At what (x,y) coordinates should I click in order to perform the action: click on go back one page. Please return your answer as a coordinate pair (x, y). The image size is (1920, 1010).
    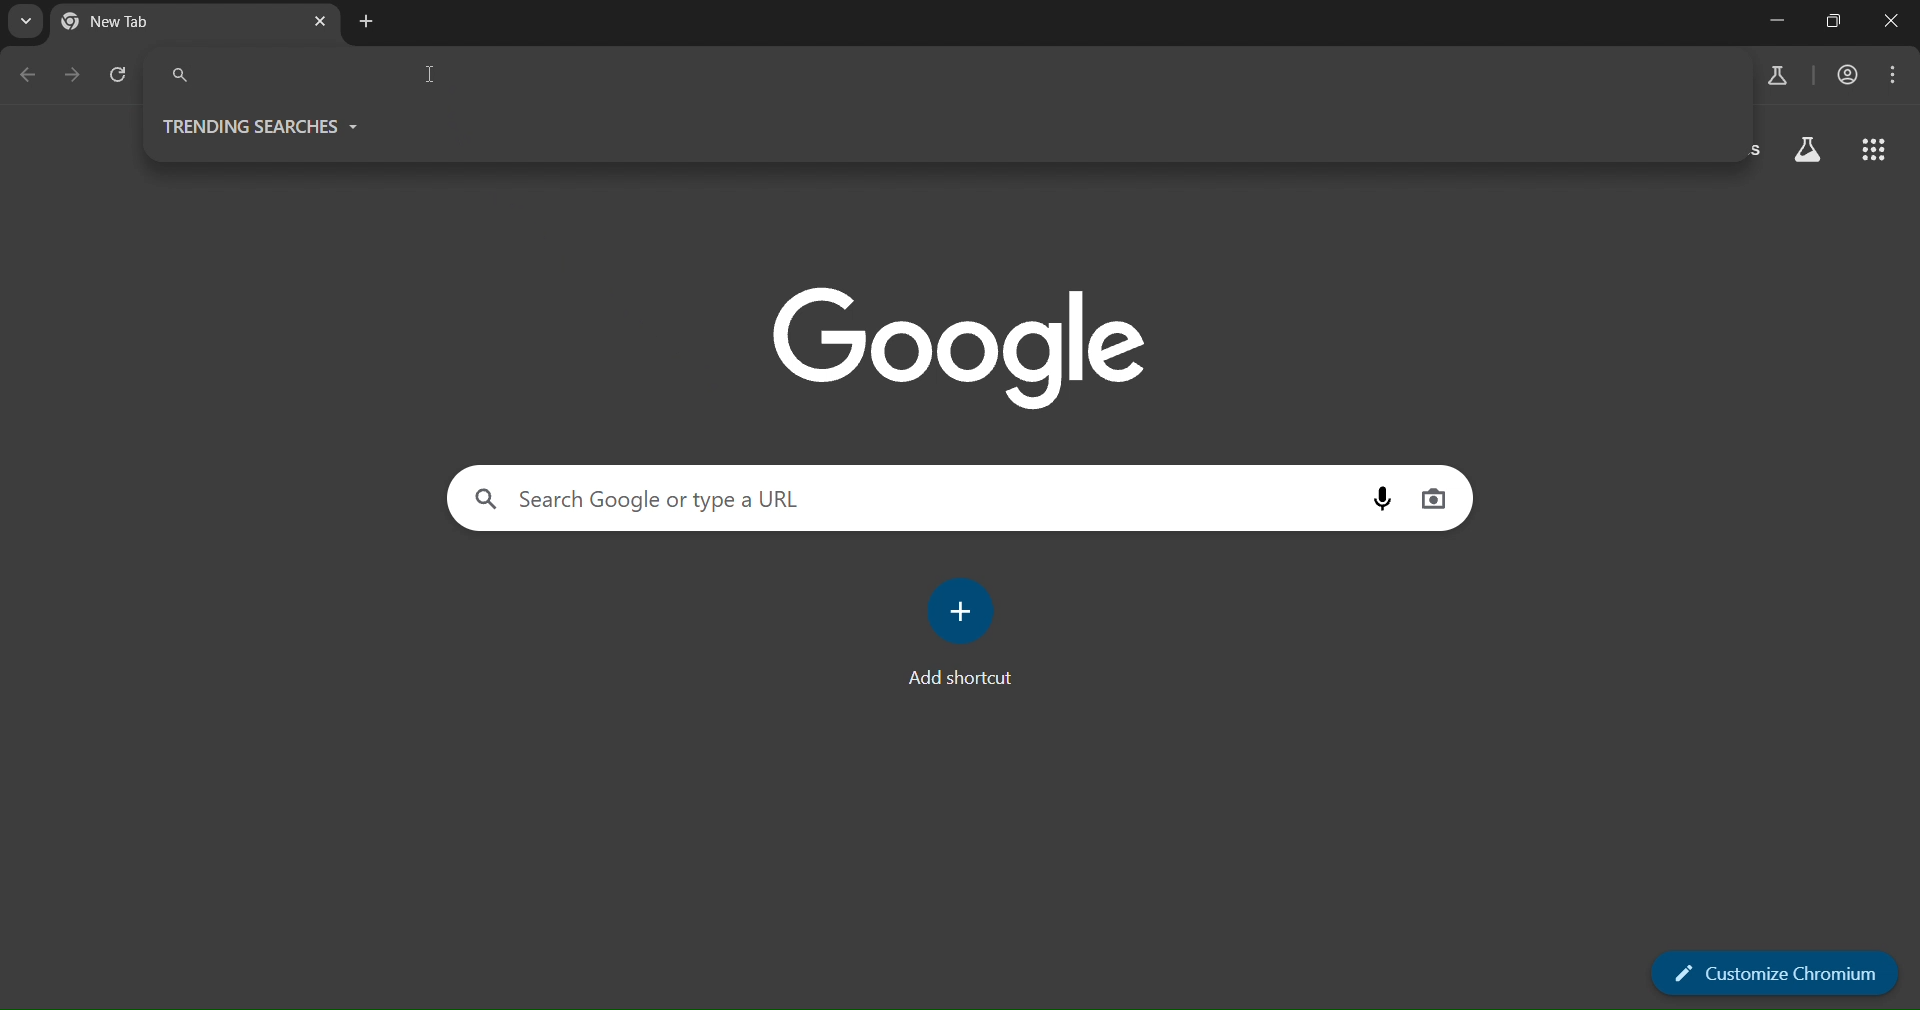
    Looking at the image, I should click on (30, 76).